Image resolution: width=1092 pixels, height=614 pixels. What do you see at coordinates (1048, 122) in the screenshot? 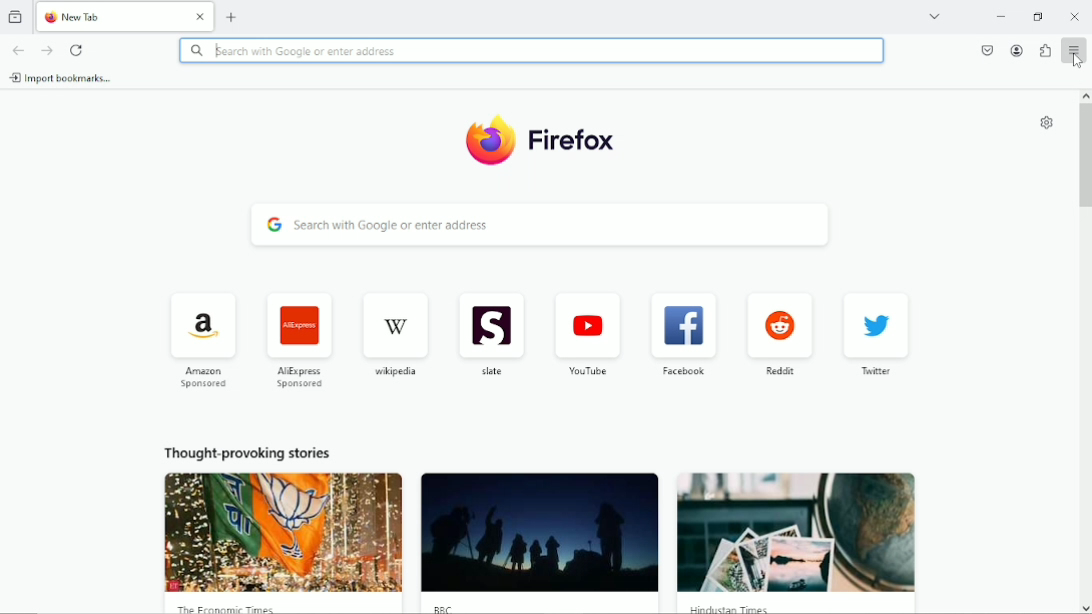
I see `customize new tab` at bounding box center [1048, 122].